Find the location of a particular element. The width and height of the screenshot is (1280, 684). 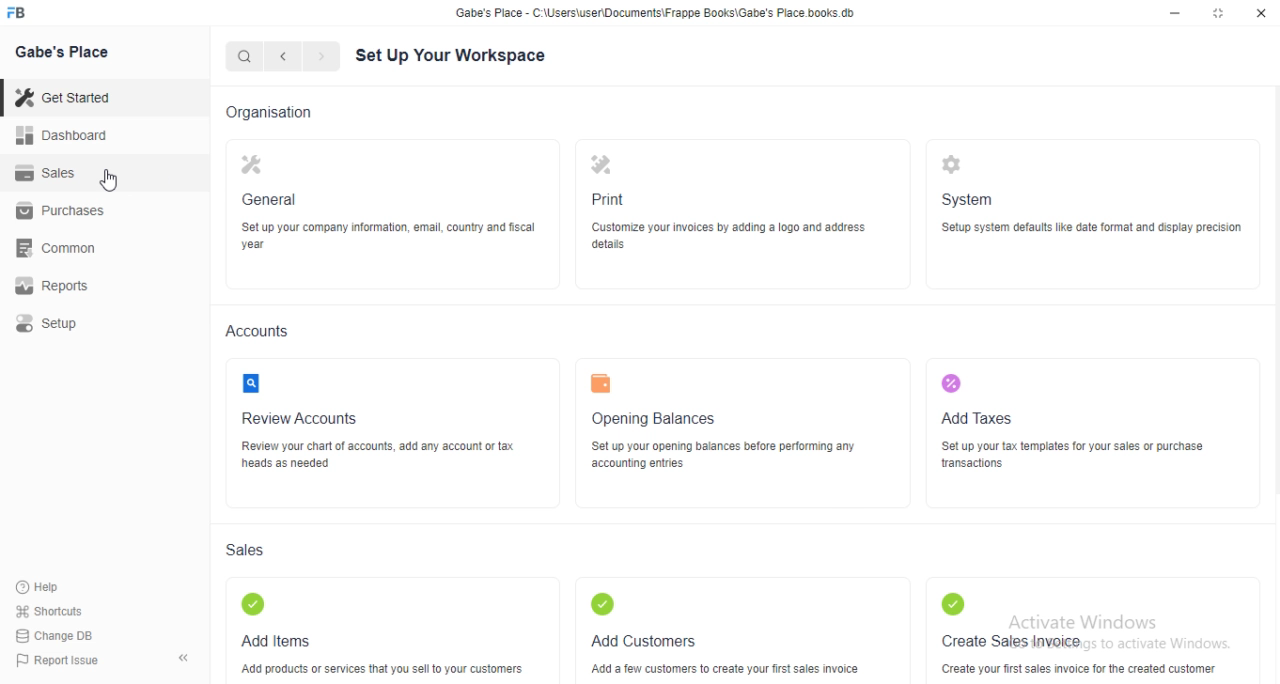

sales is located at coordinates (248, 550).